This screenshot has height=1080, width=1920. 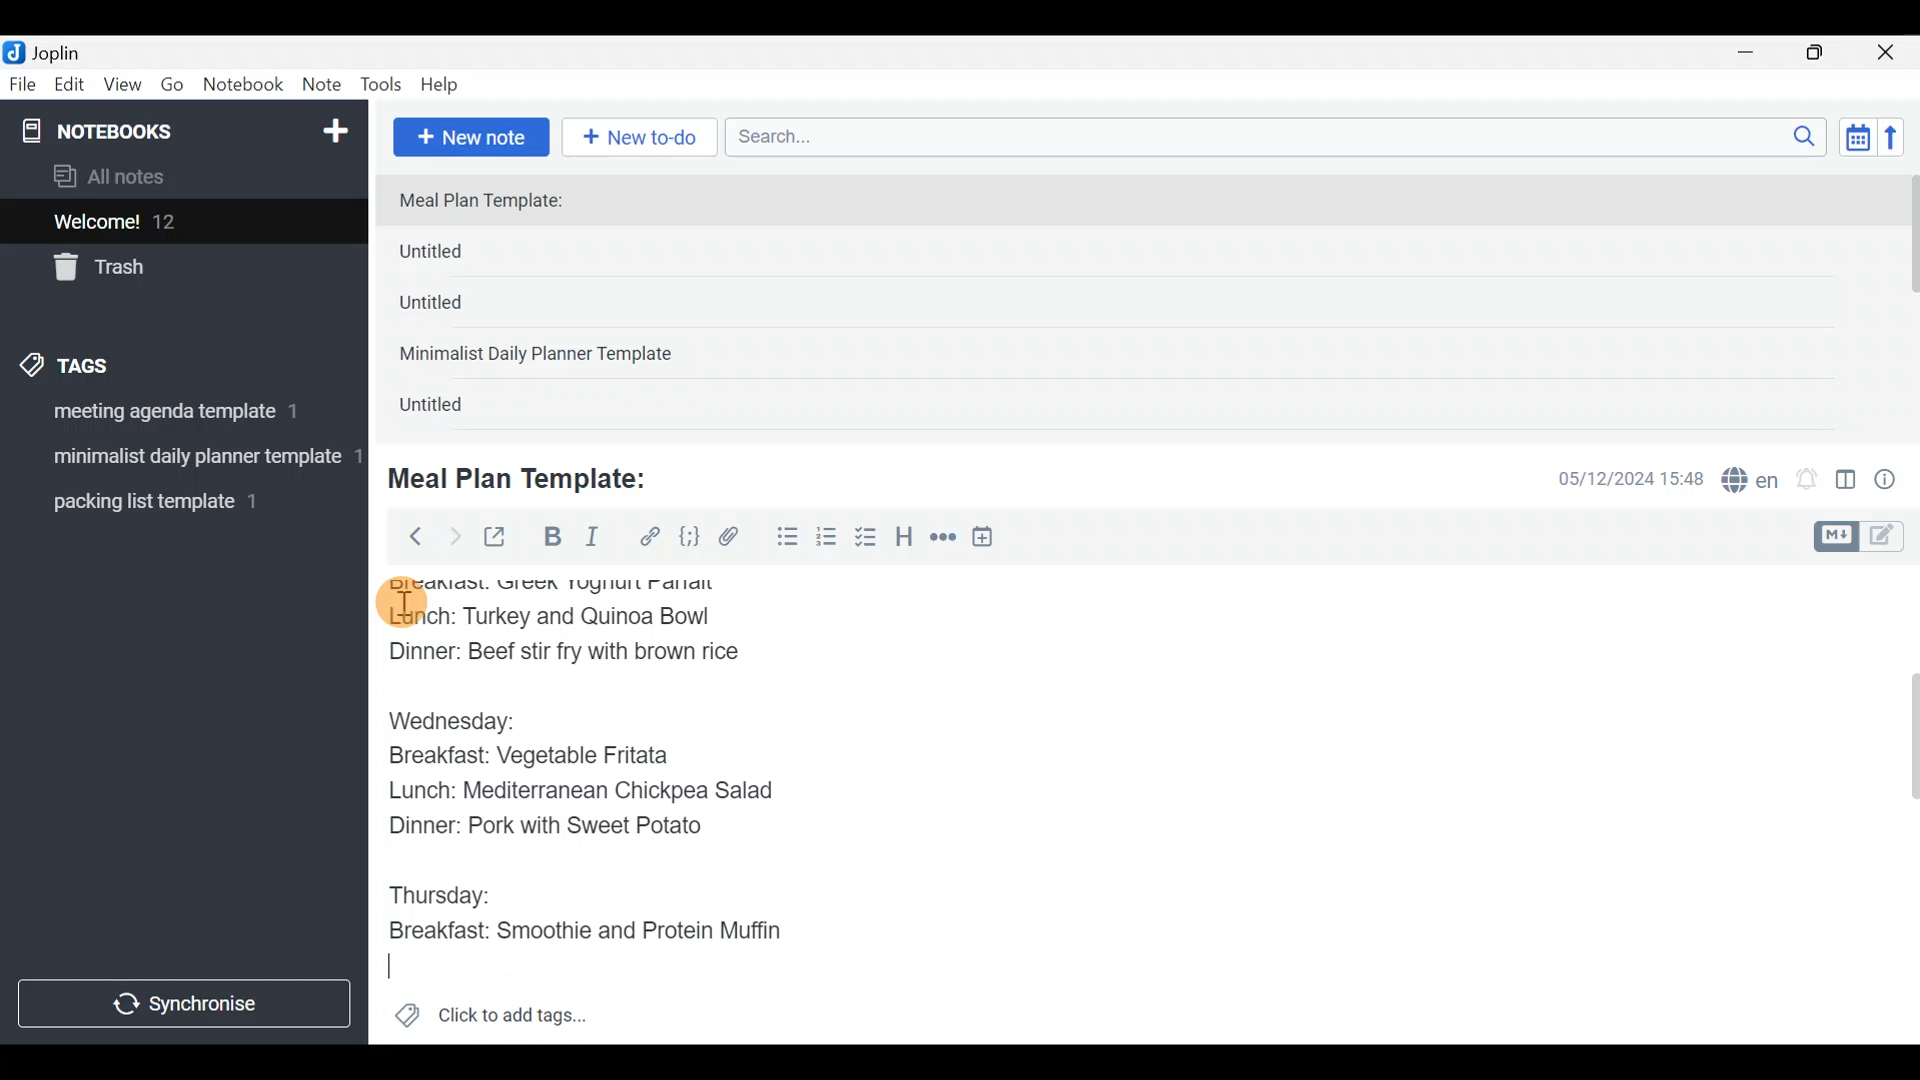 I want to click on Checkbox, so click(x=868, y=539).